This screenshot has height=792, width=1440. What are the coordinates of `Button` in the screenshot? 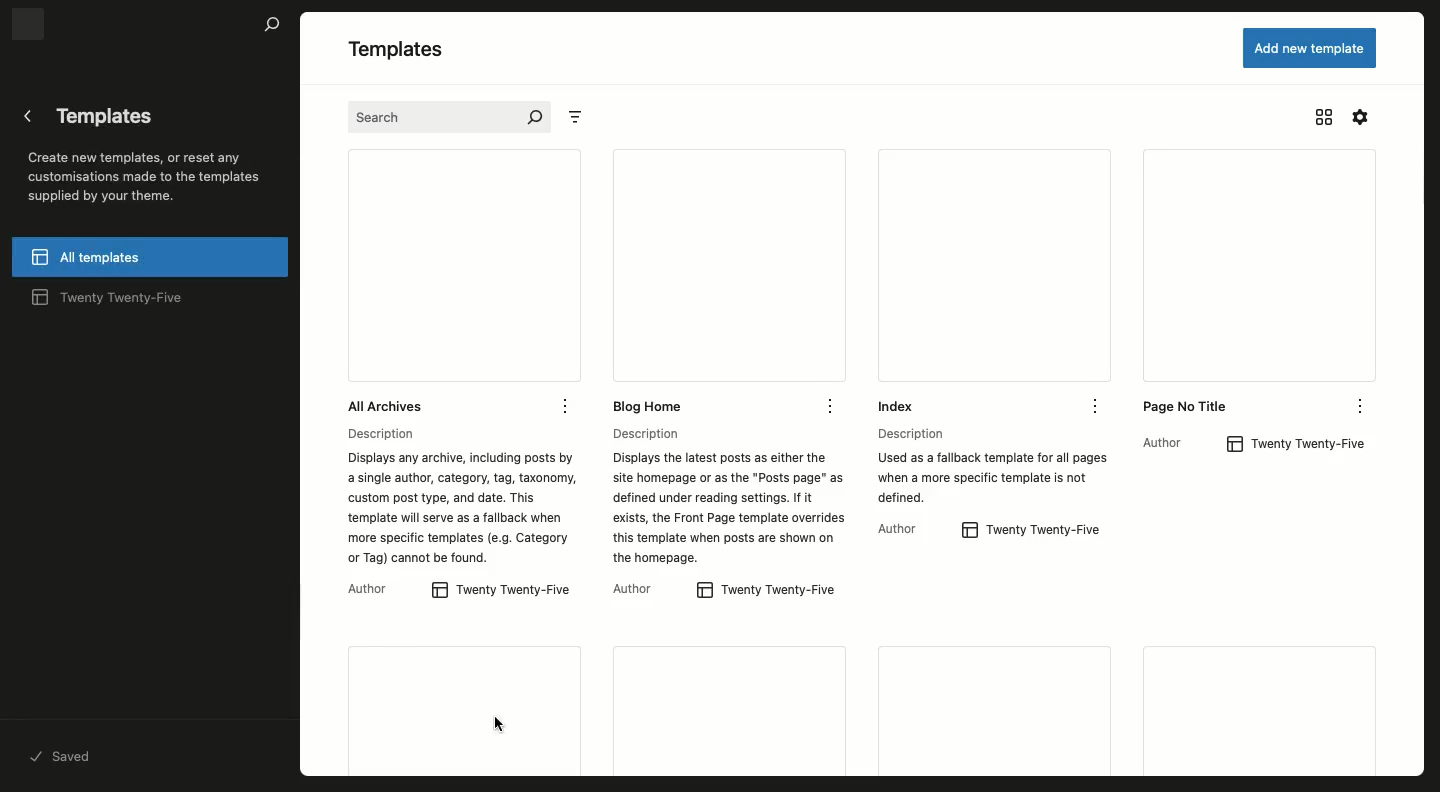 It's located at (968, 530).